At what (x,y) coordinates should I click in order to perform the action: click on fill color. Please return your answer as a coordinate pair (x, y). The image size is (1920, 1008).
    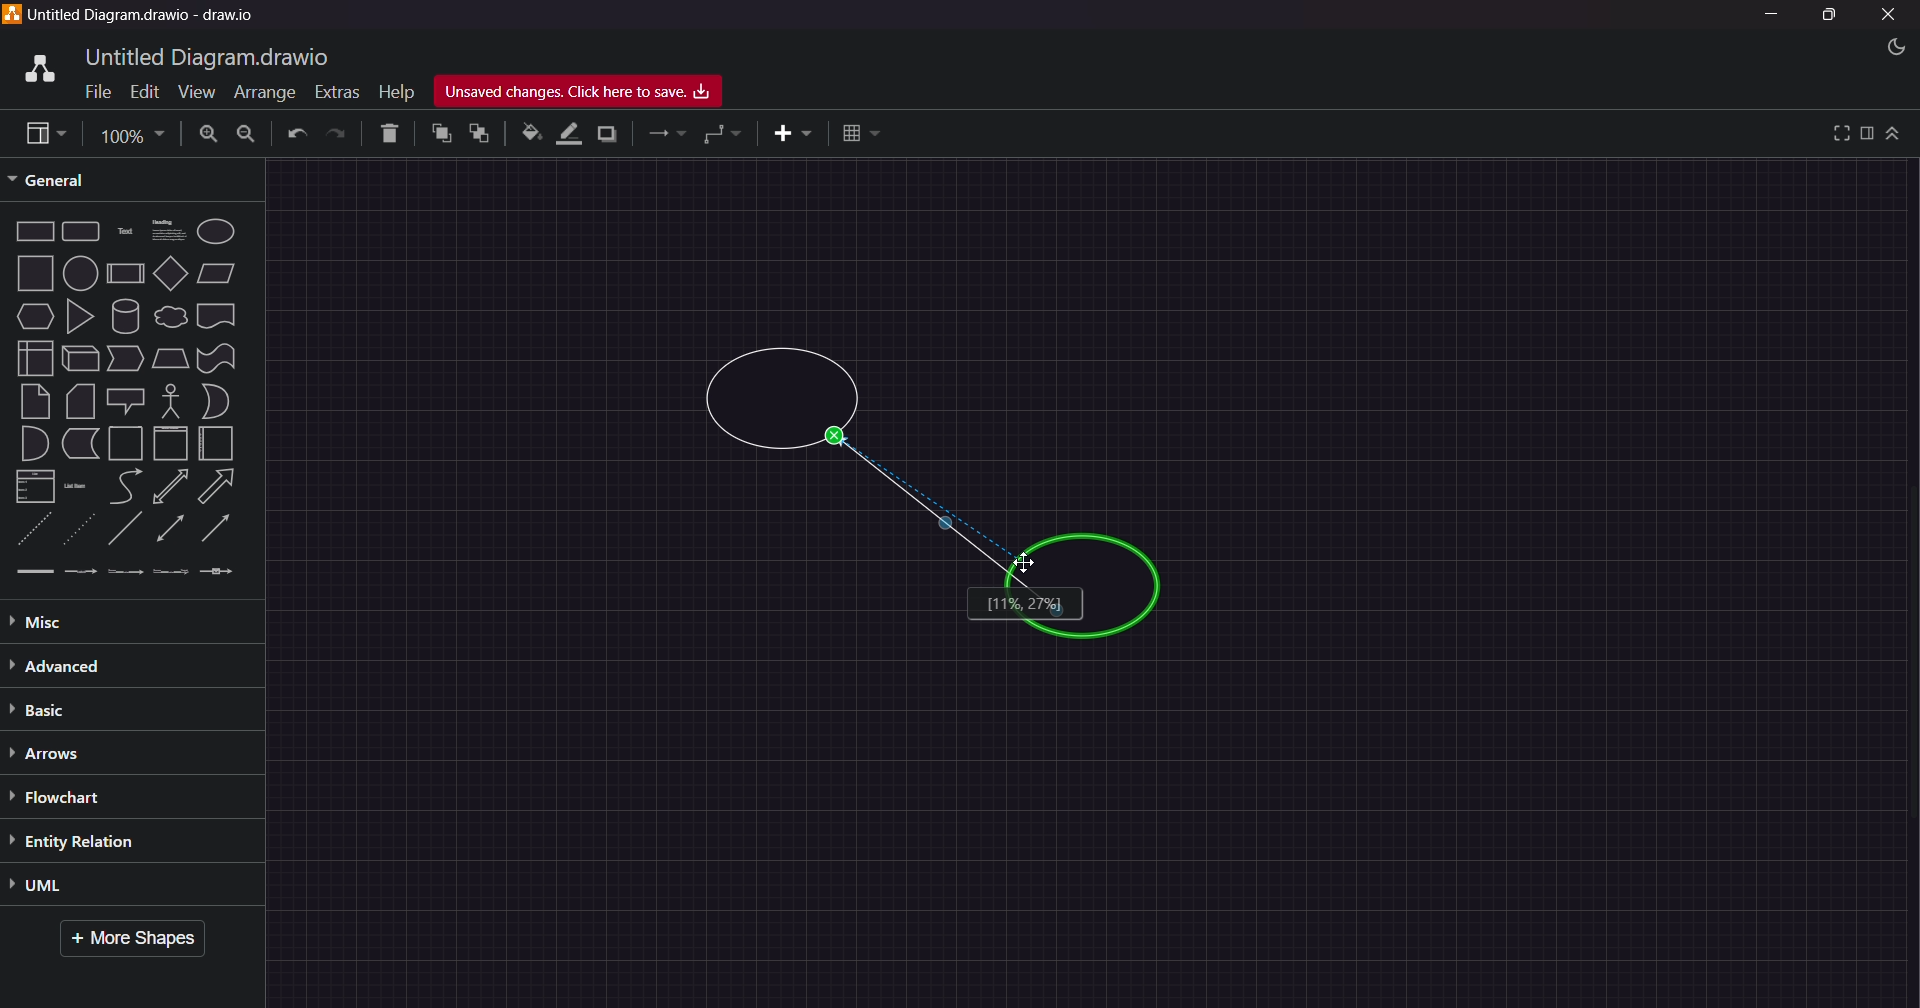
    Looking at the image, I should click on (529, 133).